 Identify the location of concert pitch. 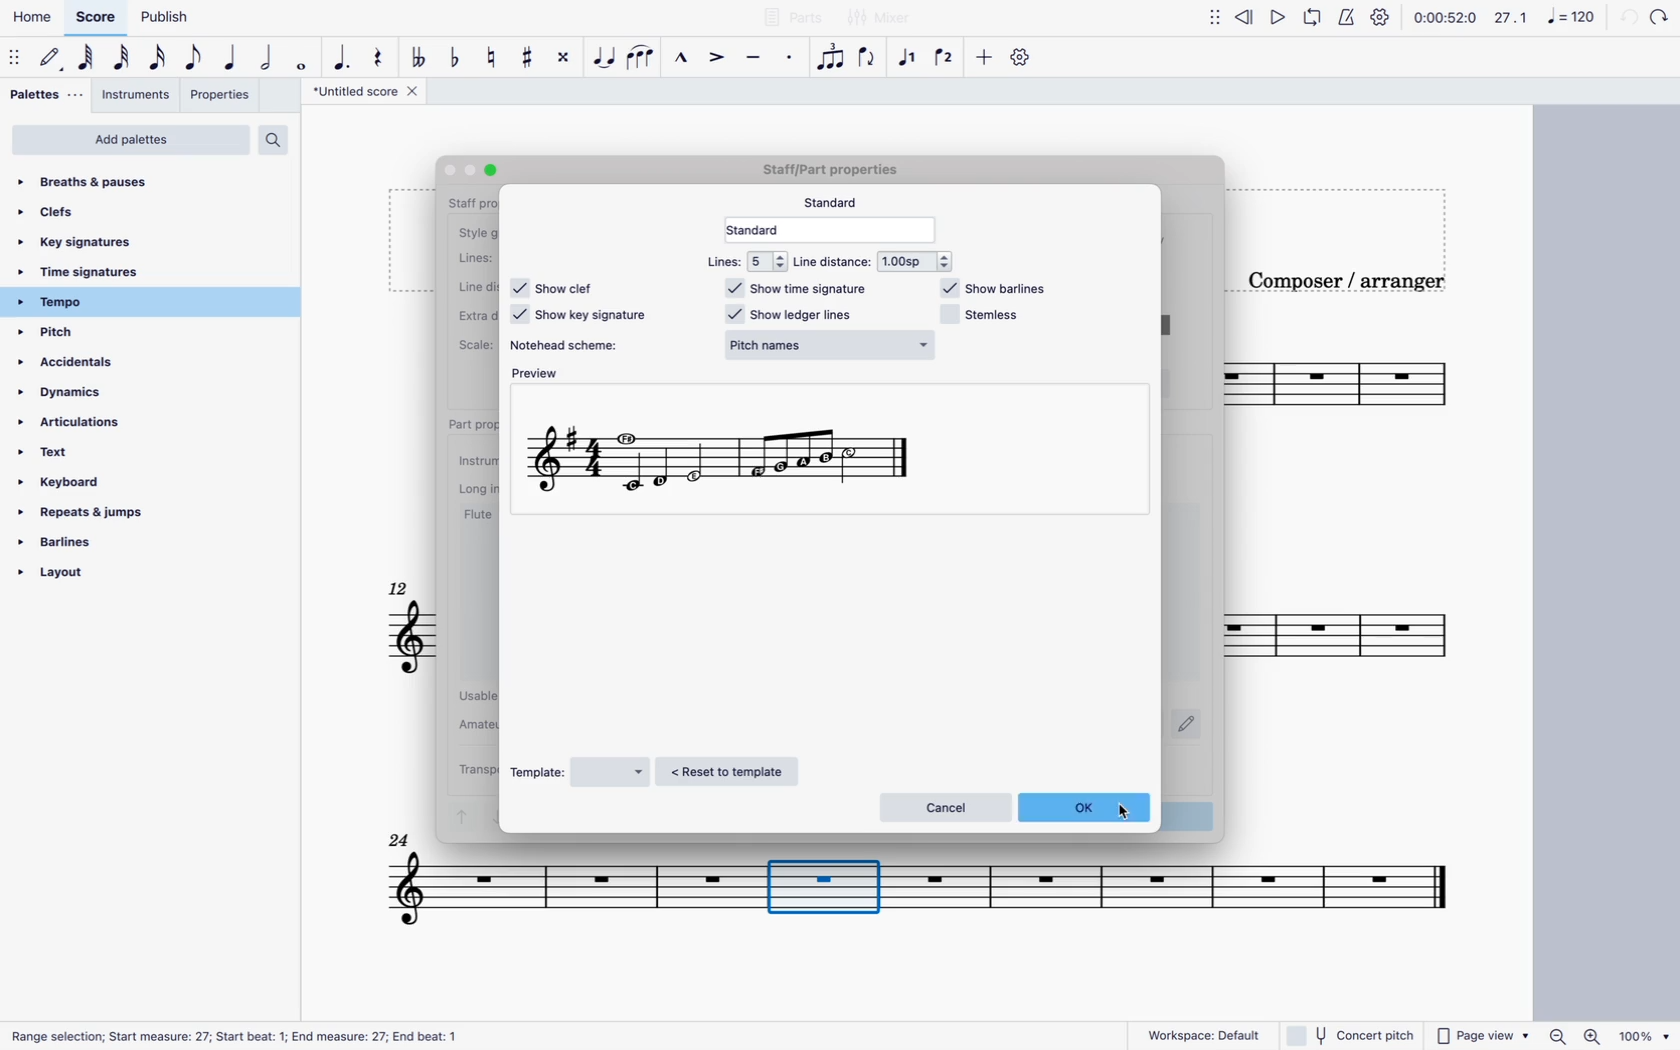
(1353, 1035).